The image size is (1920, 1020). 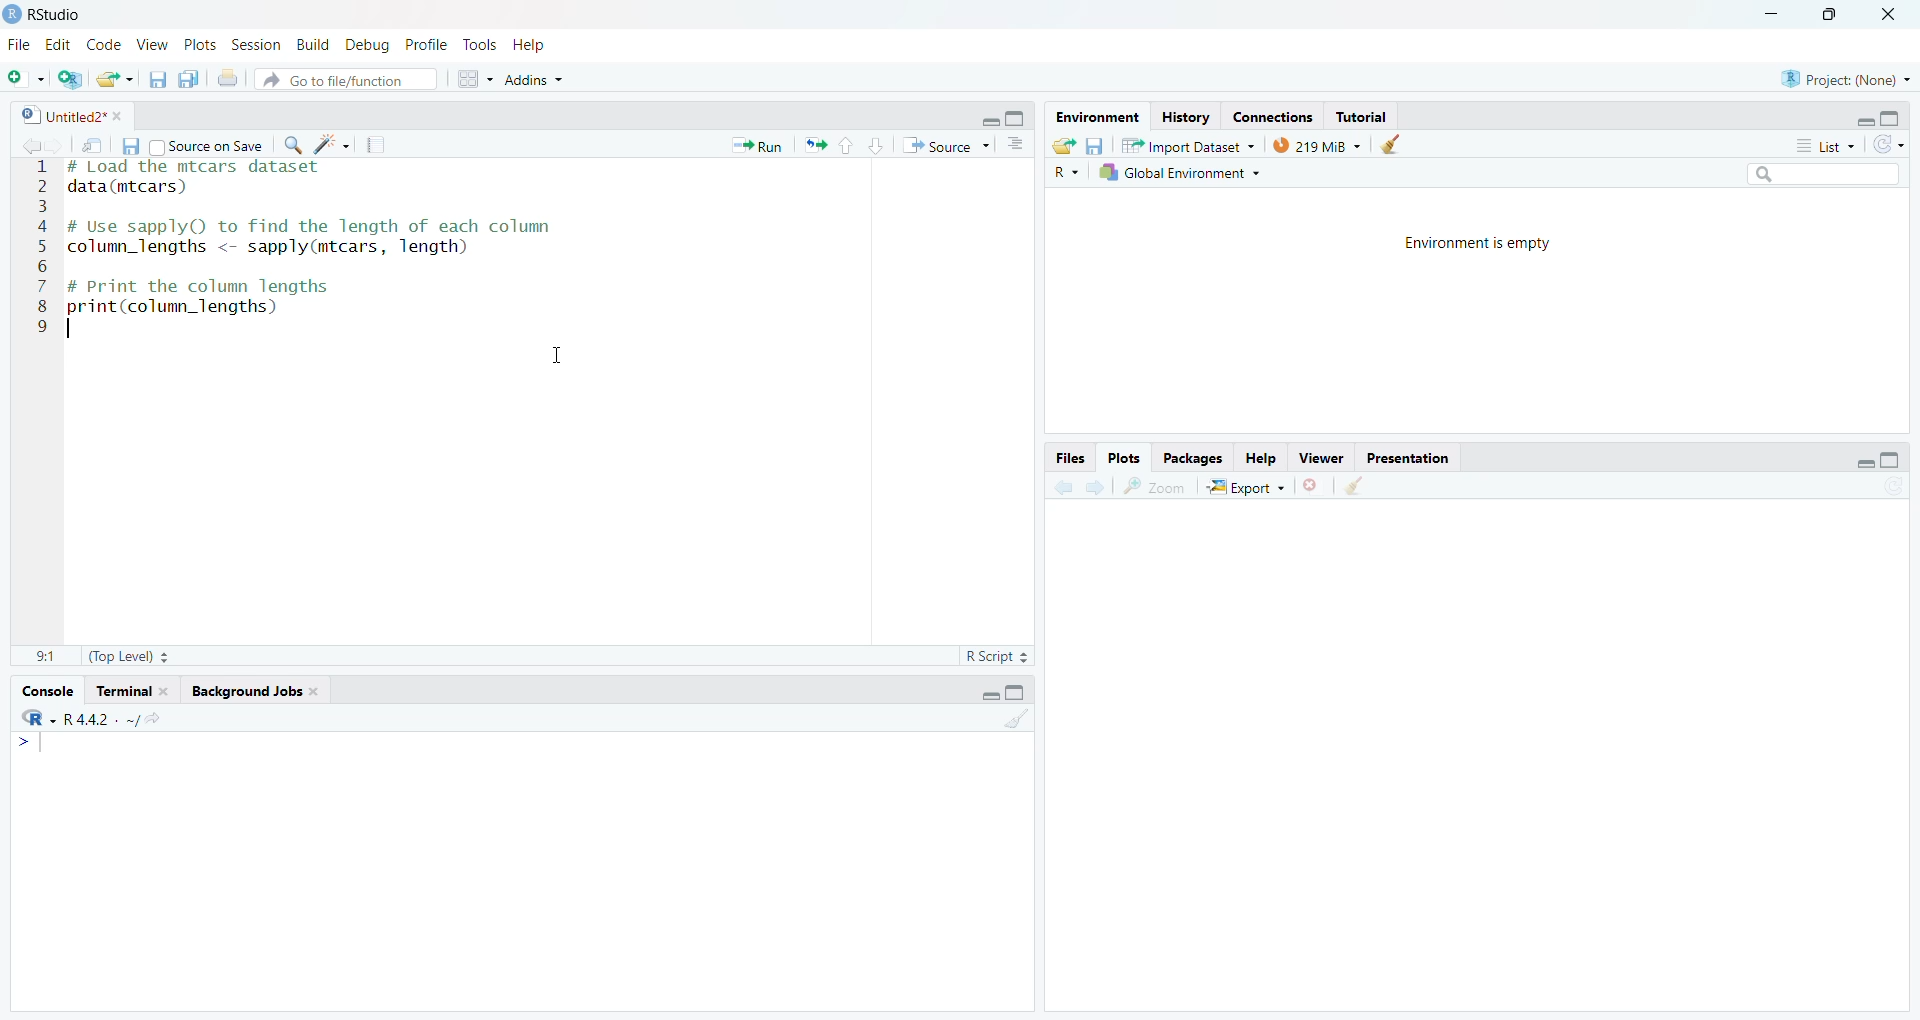 I want to click on Viewer, so click(x=1320, y=458).